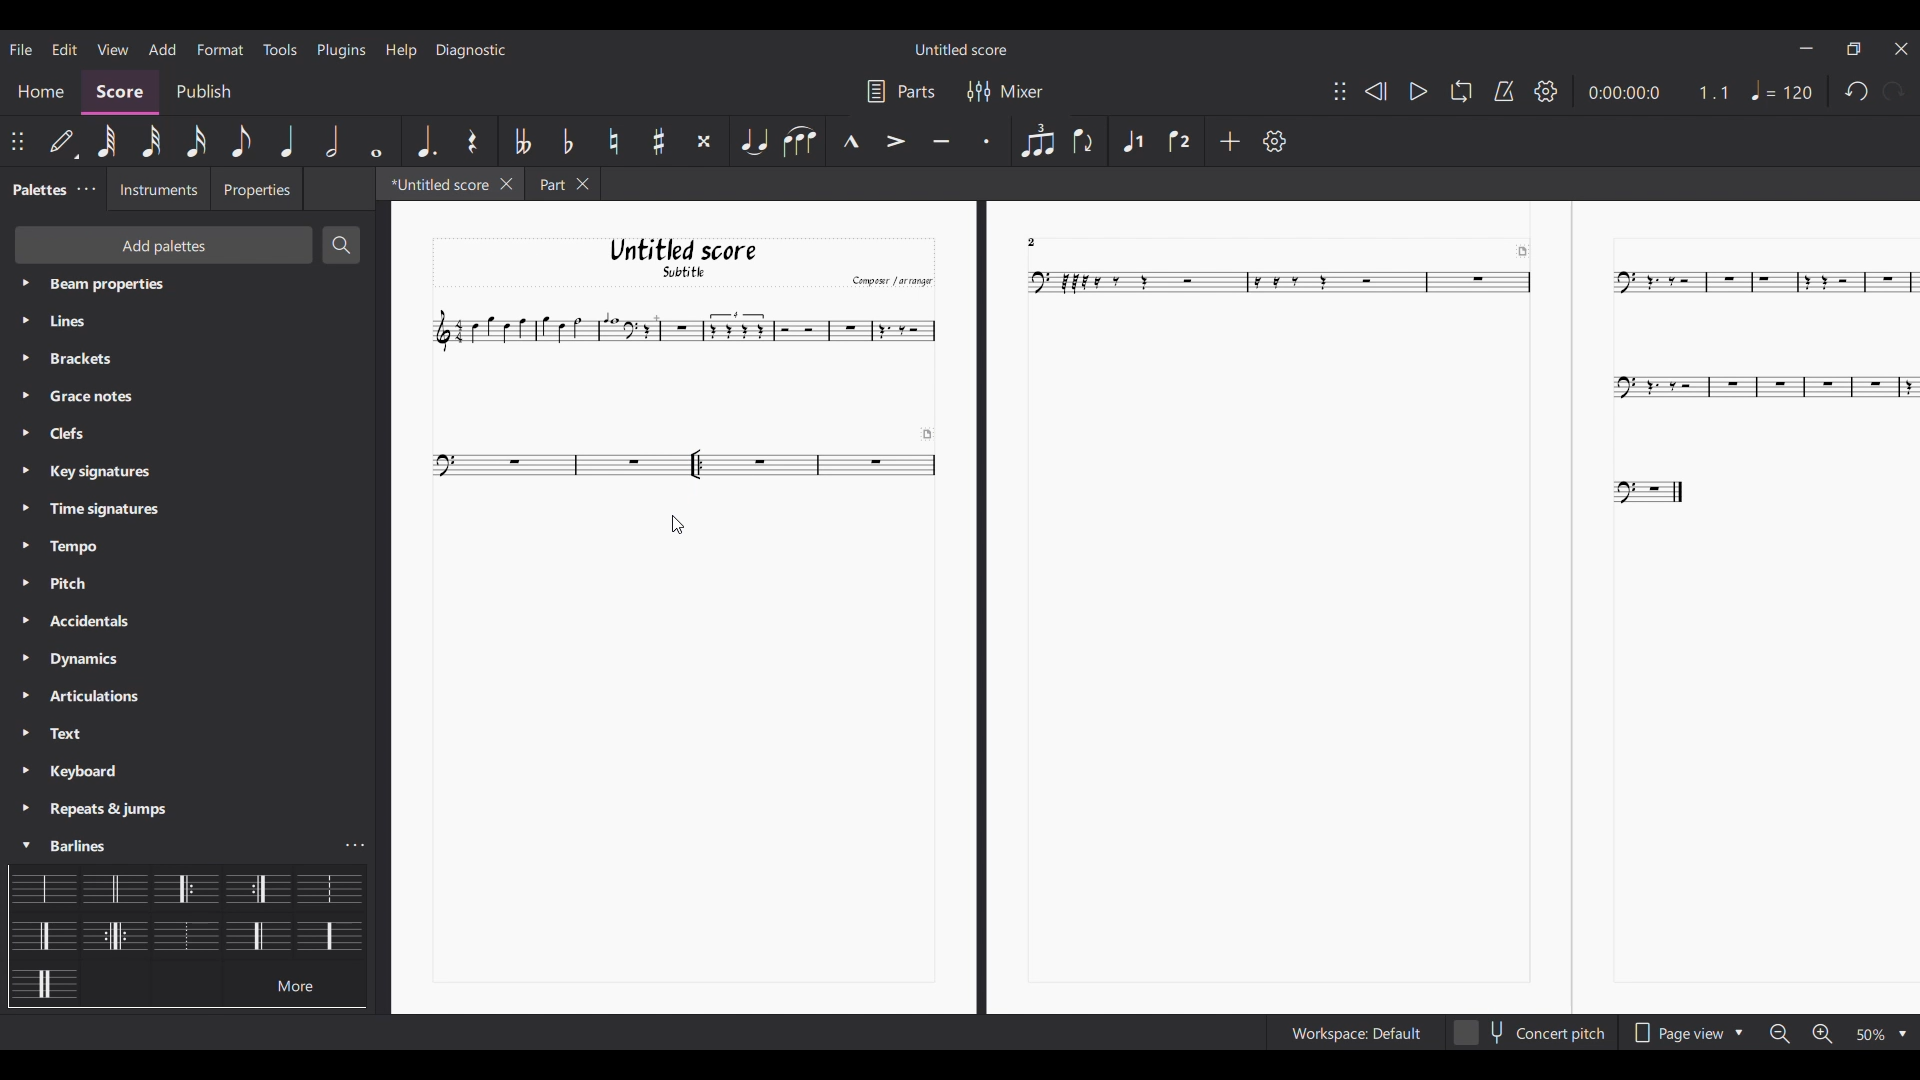  Describe the element at coordinates (1418, 91) in the screenshot. I see `Play` at that location.